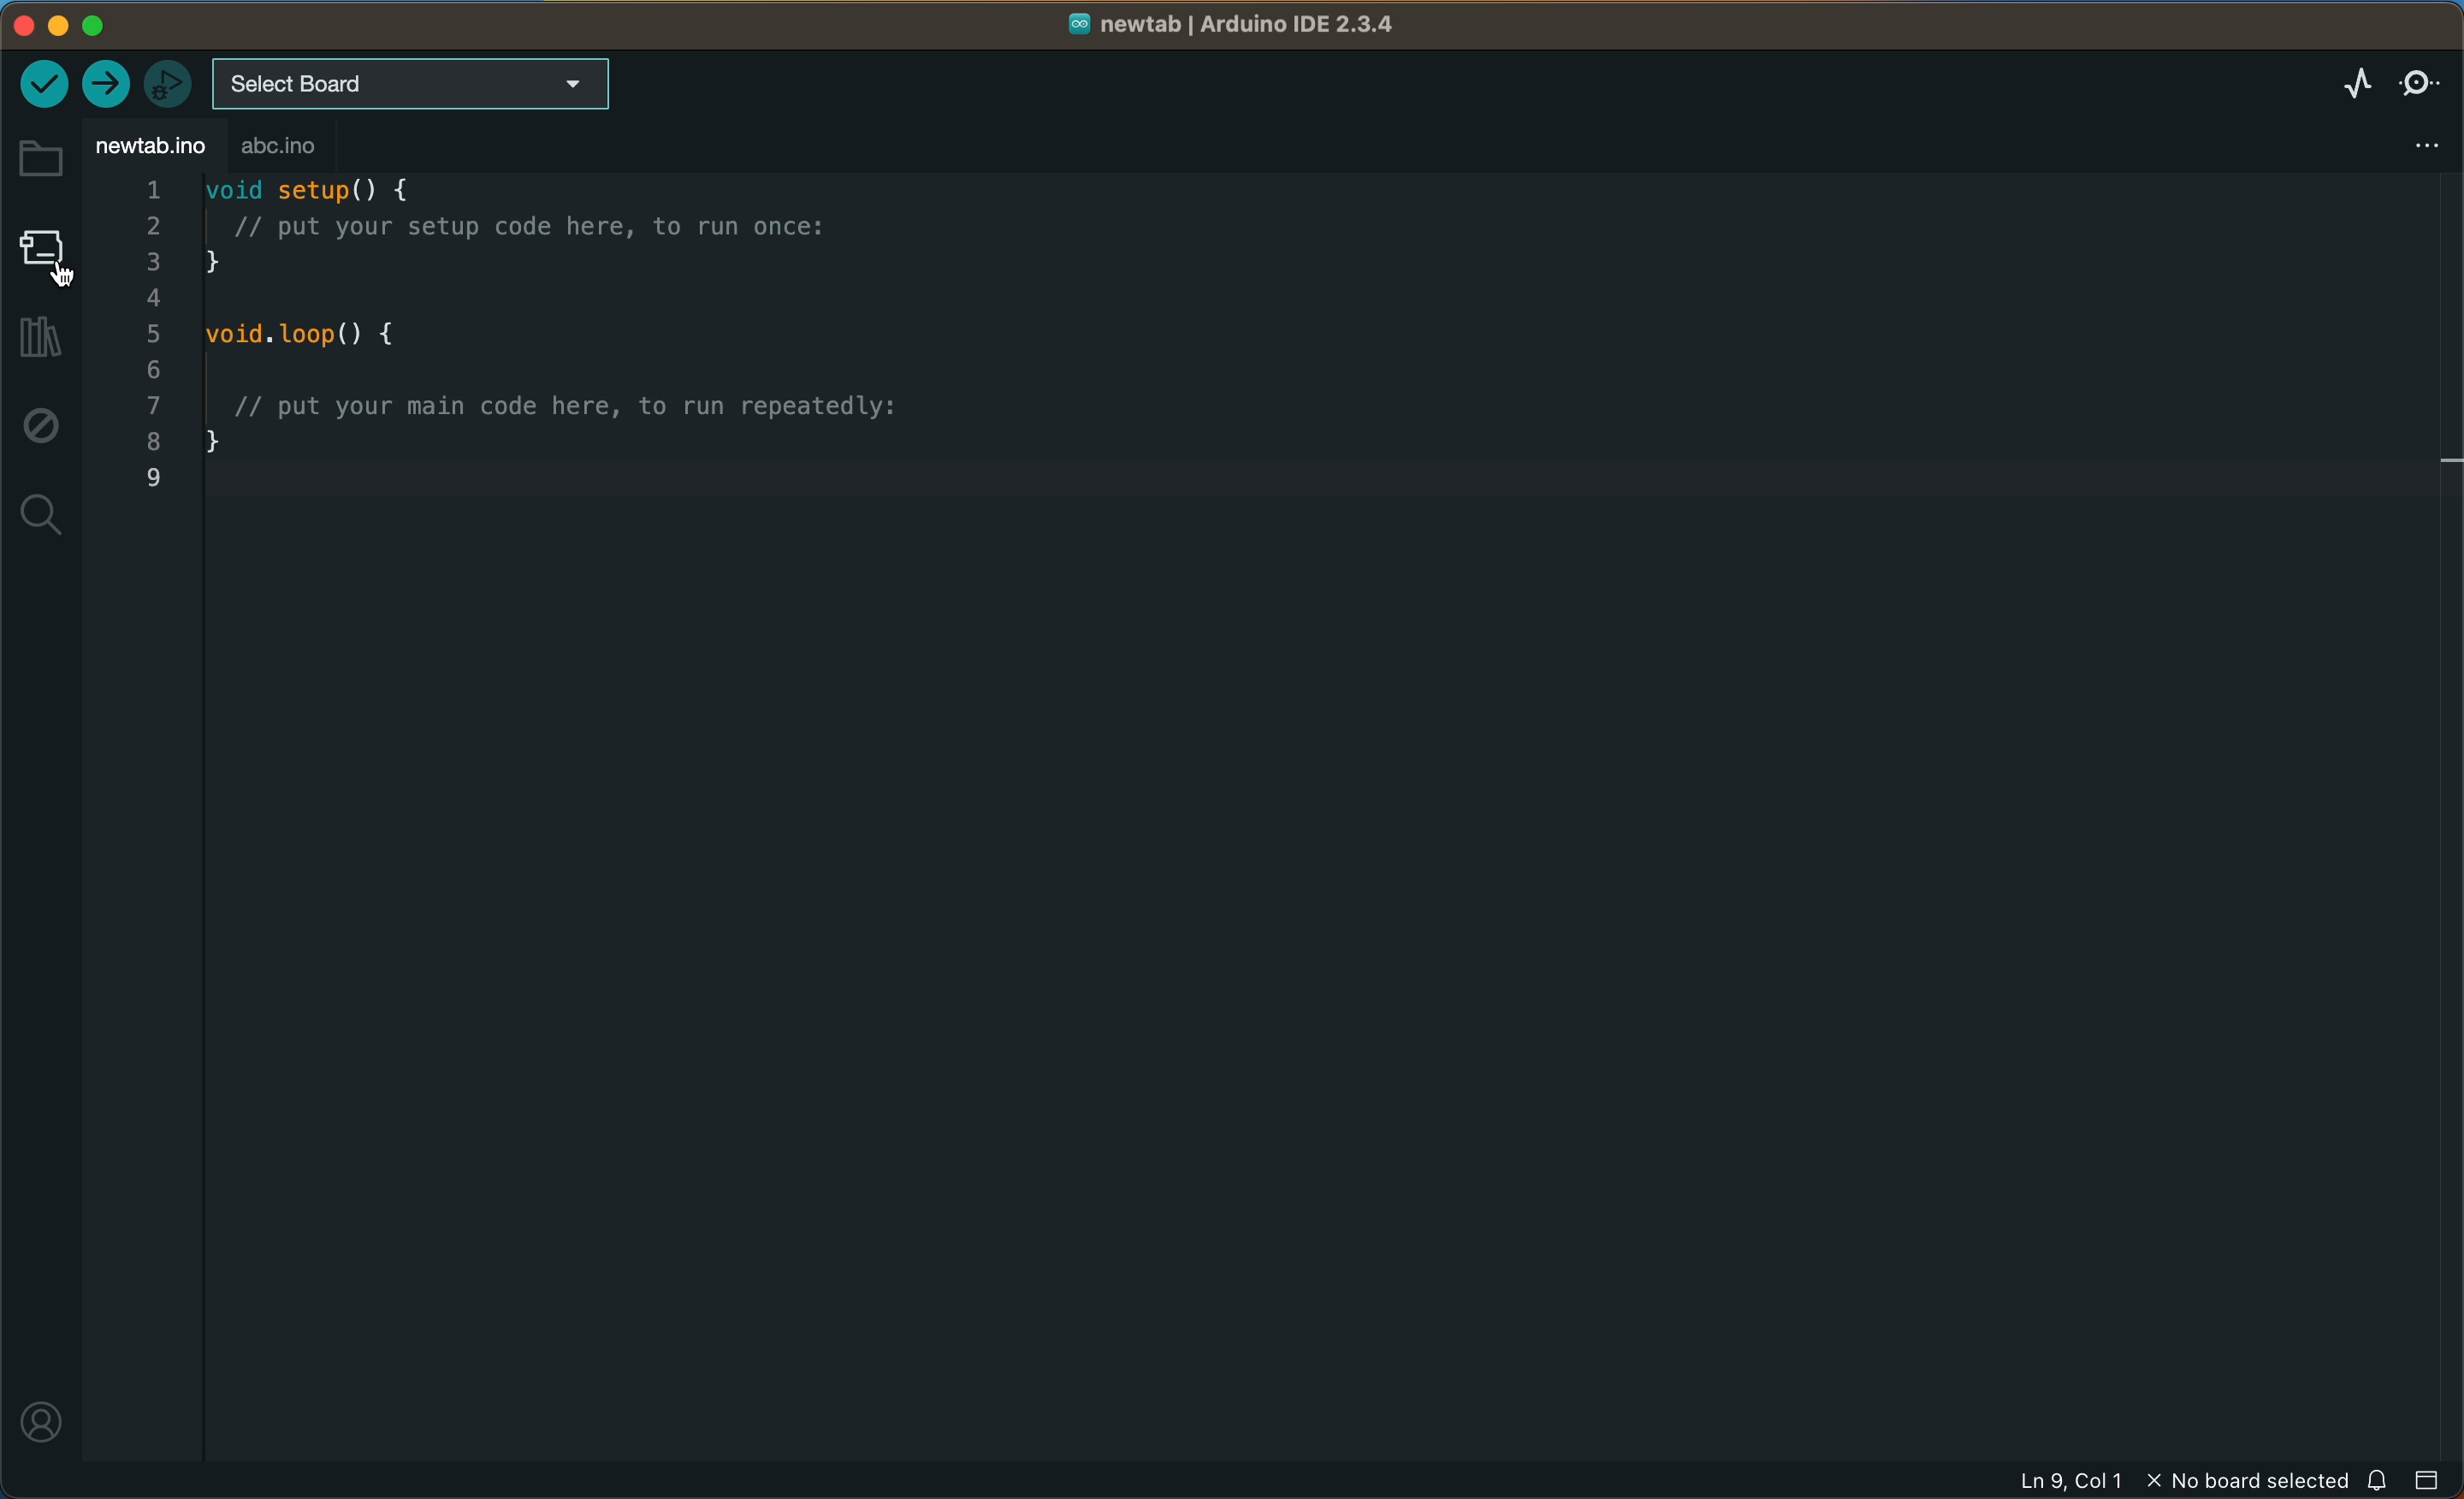 The width and height of the screenshot is (2464, 1499). I want to click on board manager, so click(42, 256).